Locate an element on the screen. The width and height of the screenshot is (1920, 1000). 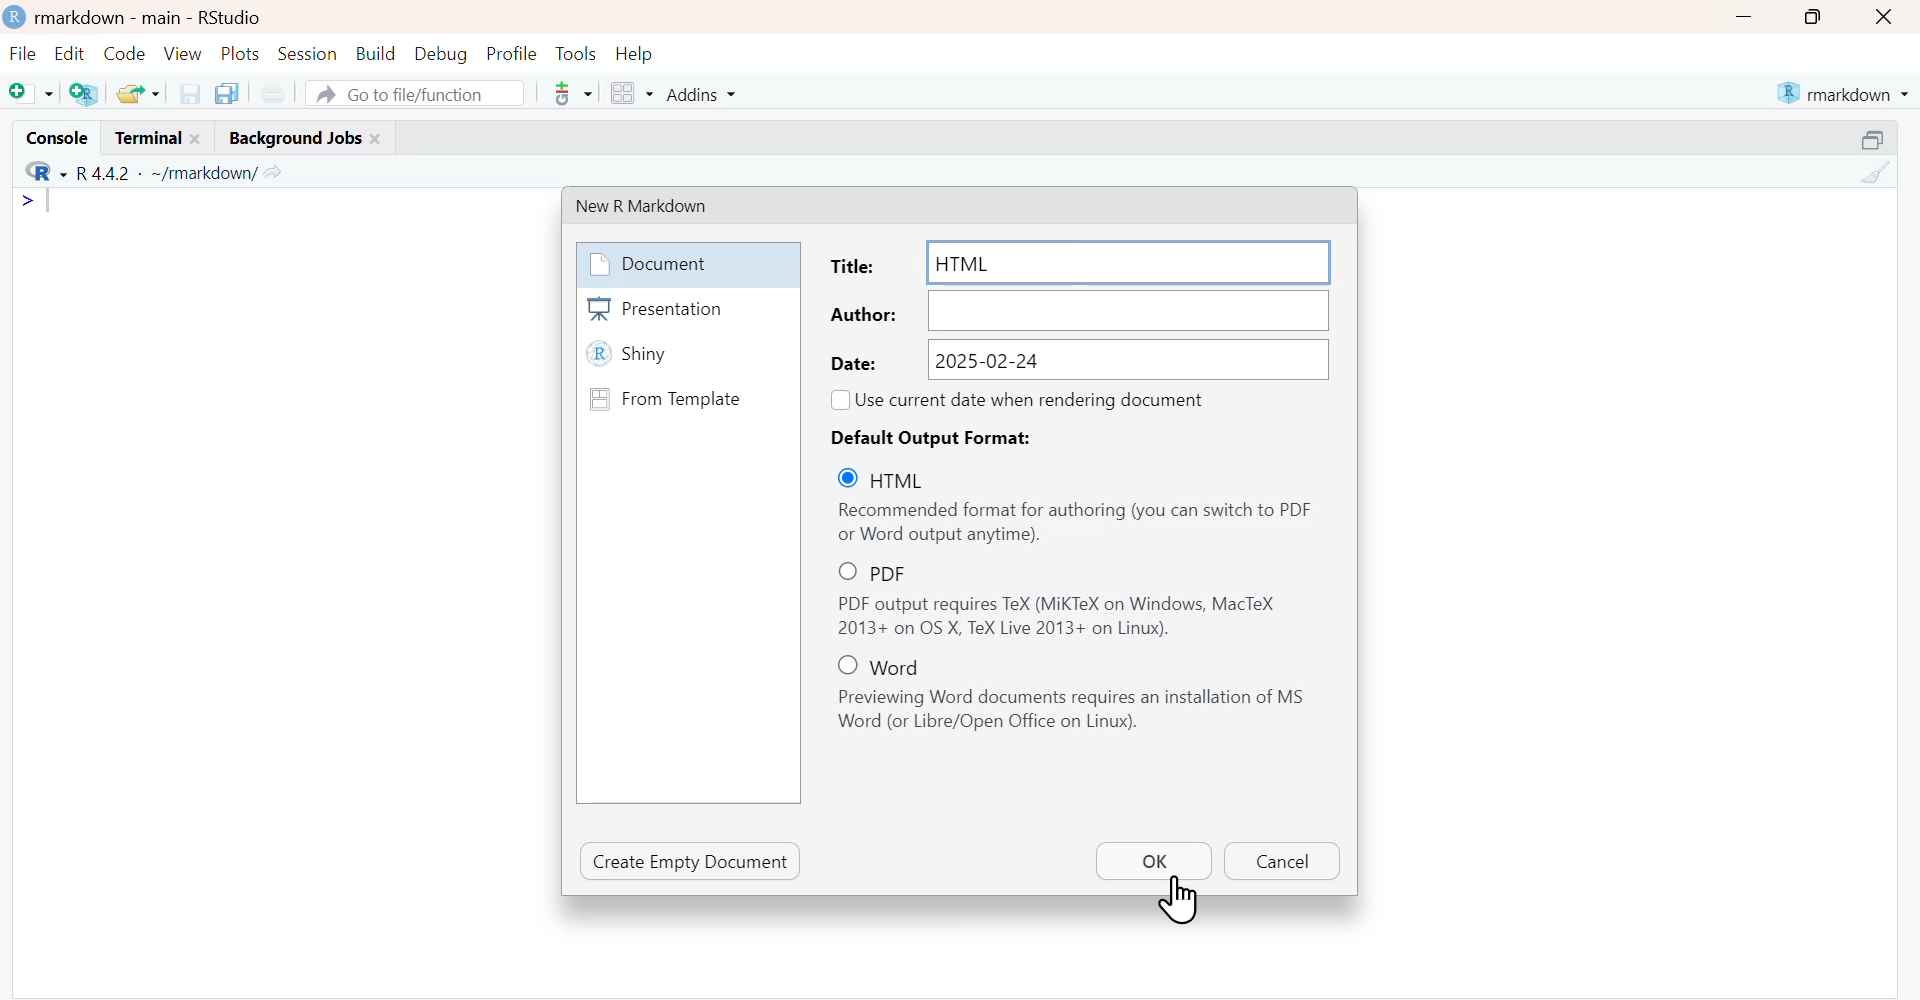
Logo is located at coordinates (16, 18).